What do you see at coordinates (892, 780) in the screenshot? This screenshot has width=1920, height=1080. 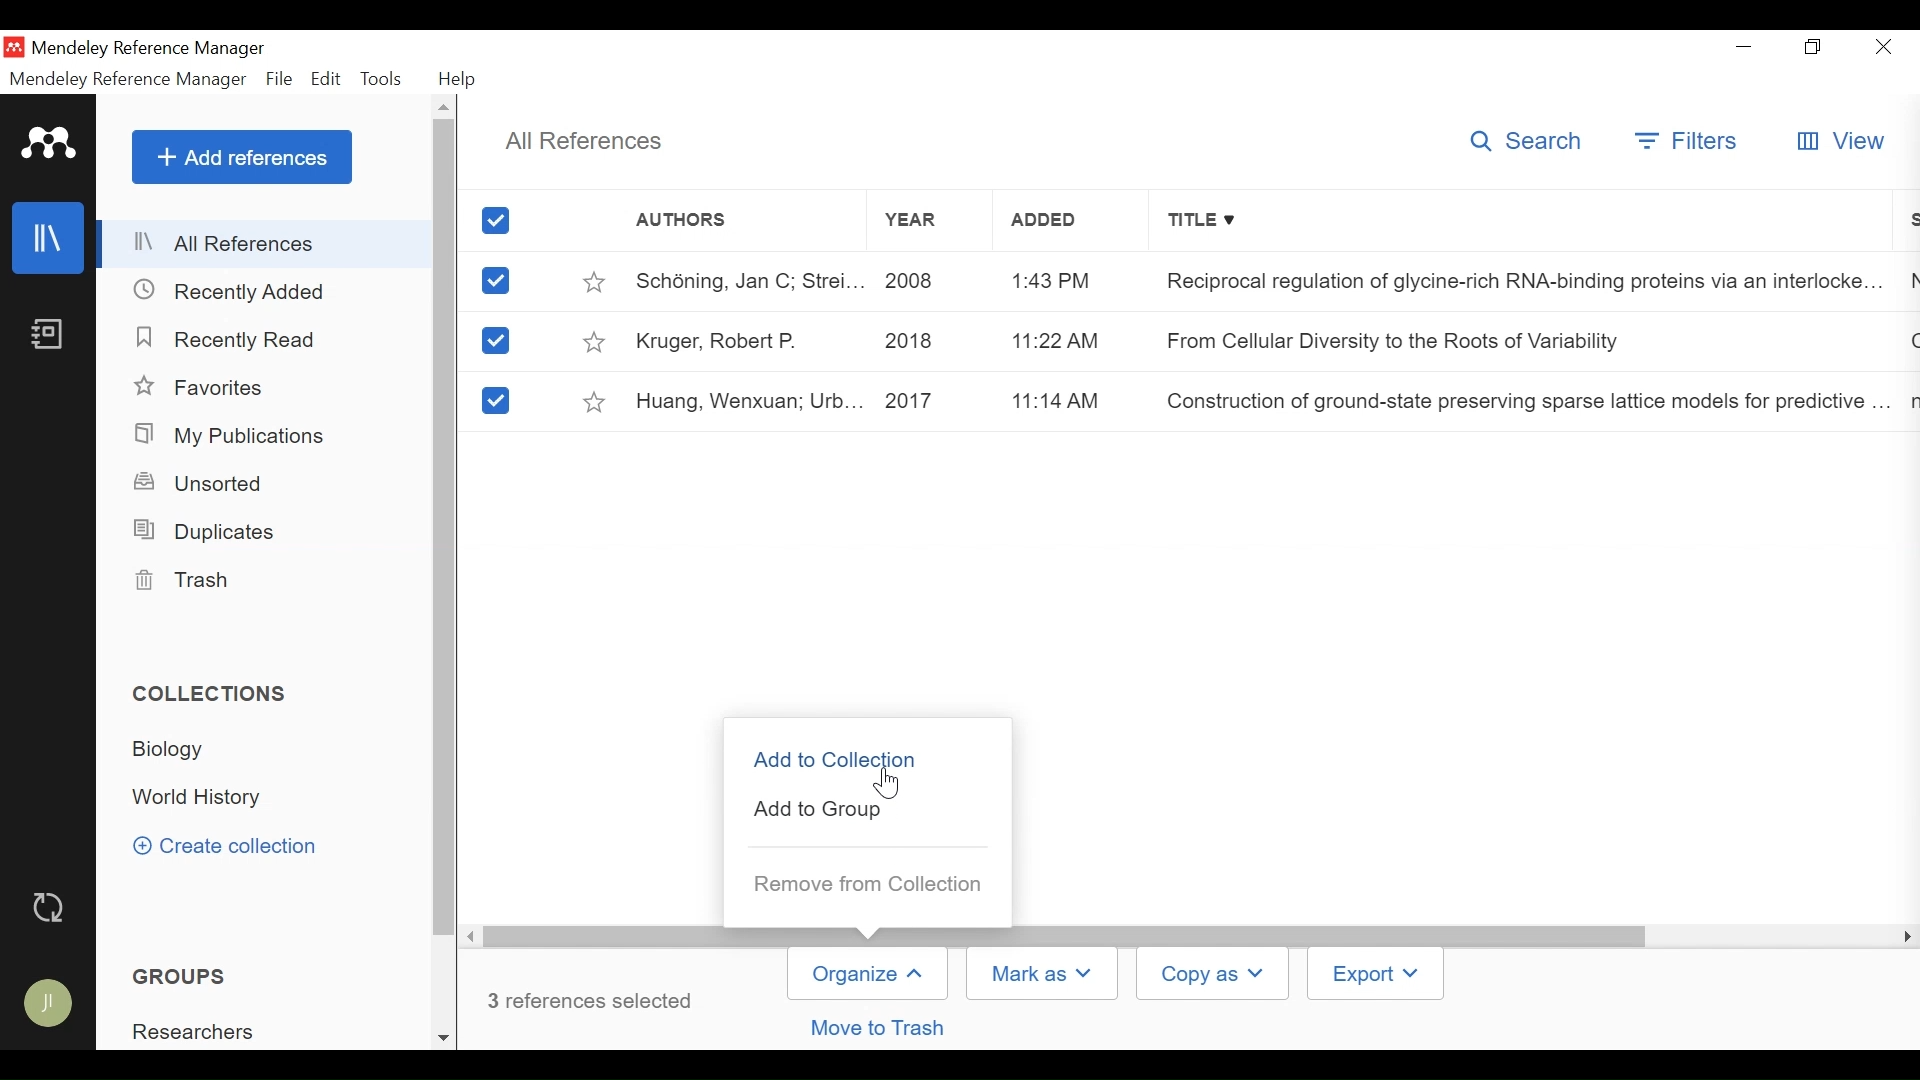 I see `Cursor` at bounding box center [892, 780].